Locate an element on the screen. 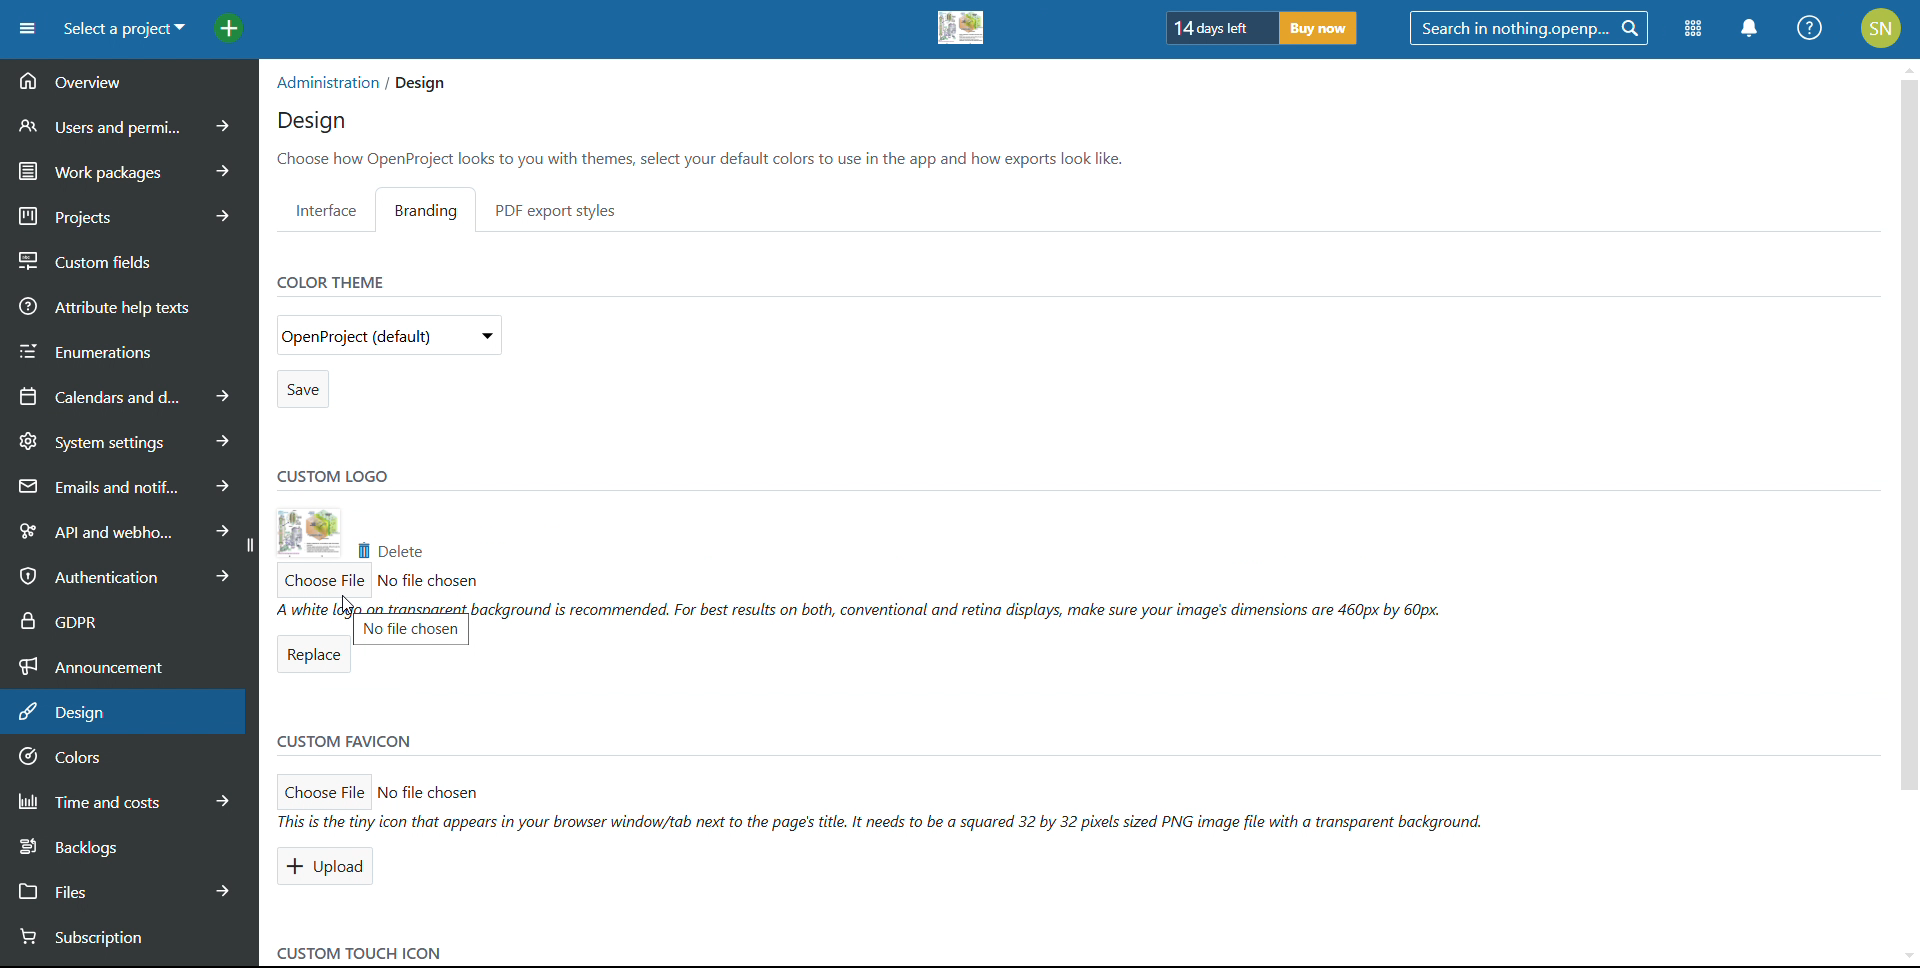 The image size is (1920, 968). select color theme is located at coordinates (389, 334).